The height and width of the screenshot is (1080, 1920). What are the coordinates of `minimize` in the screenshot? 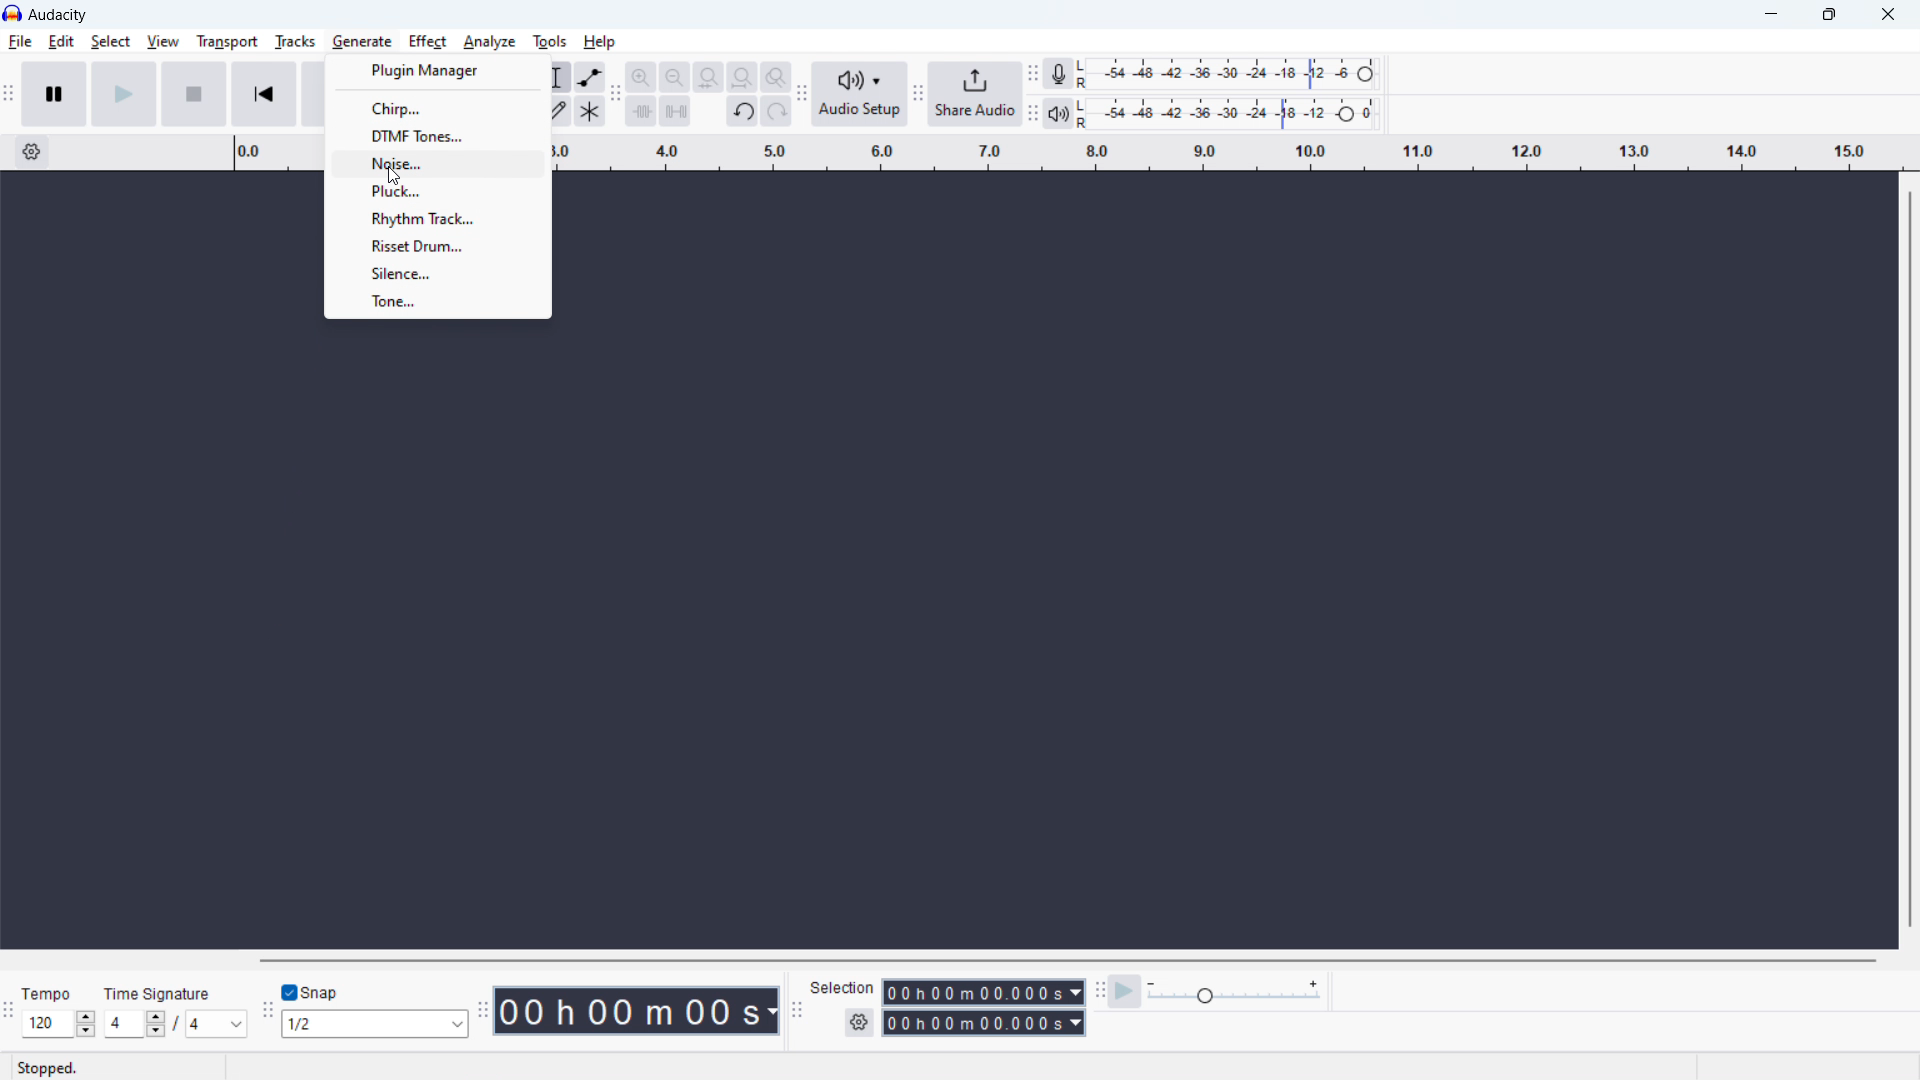 It's located at (1770, 15).